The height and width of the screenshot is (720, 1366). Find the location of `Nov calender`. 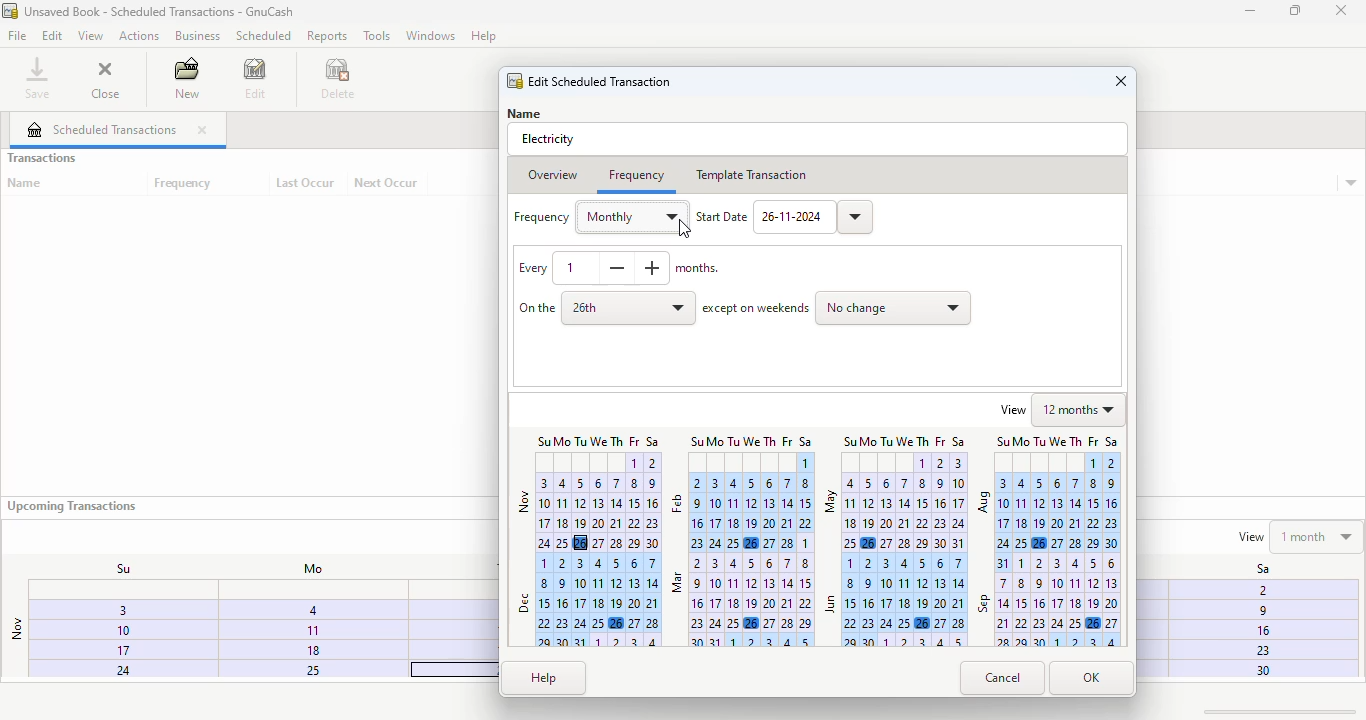

Nov calender is located at coordinates (588, 493).